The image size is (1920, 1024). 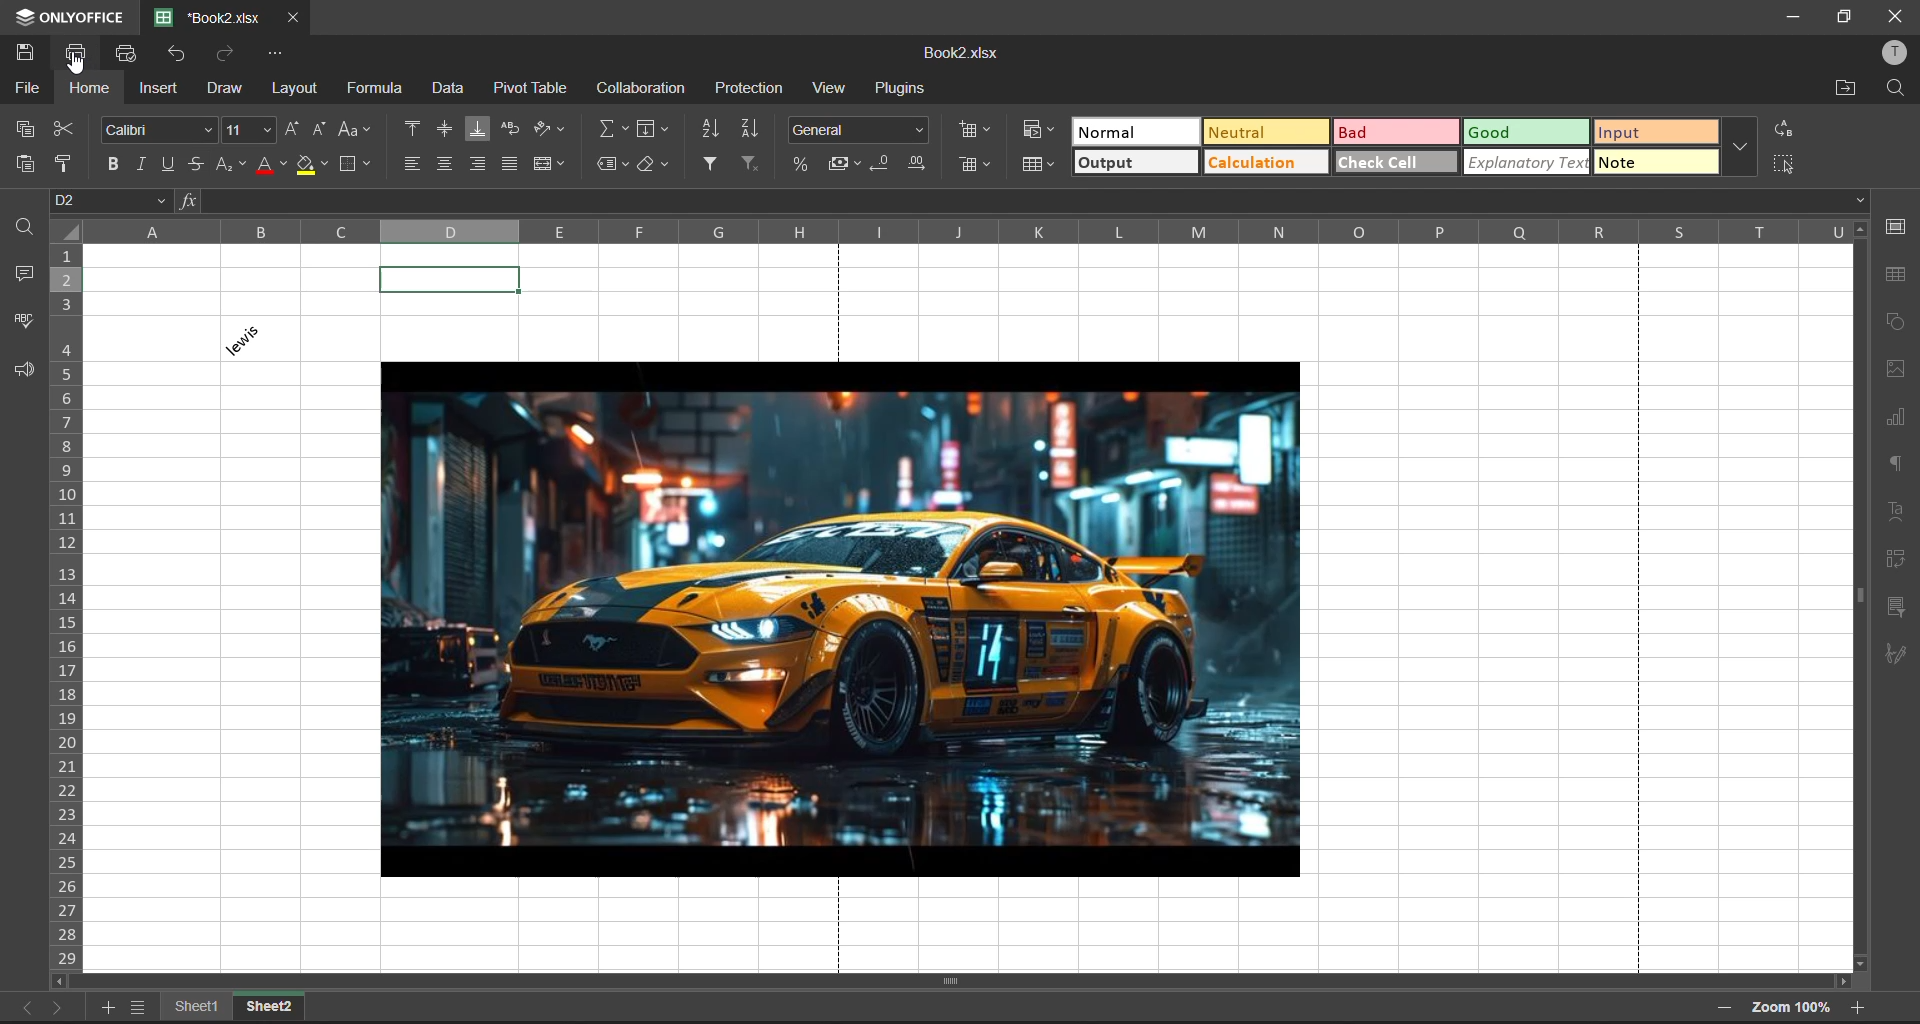 What do you see at coordinates (752, 88) in the screenshot?
I see `protection` at bounding box center [752, 88].